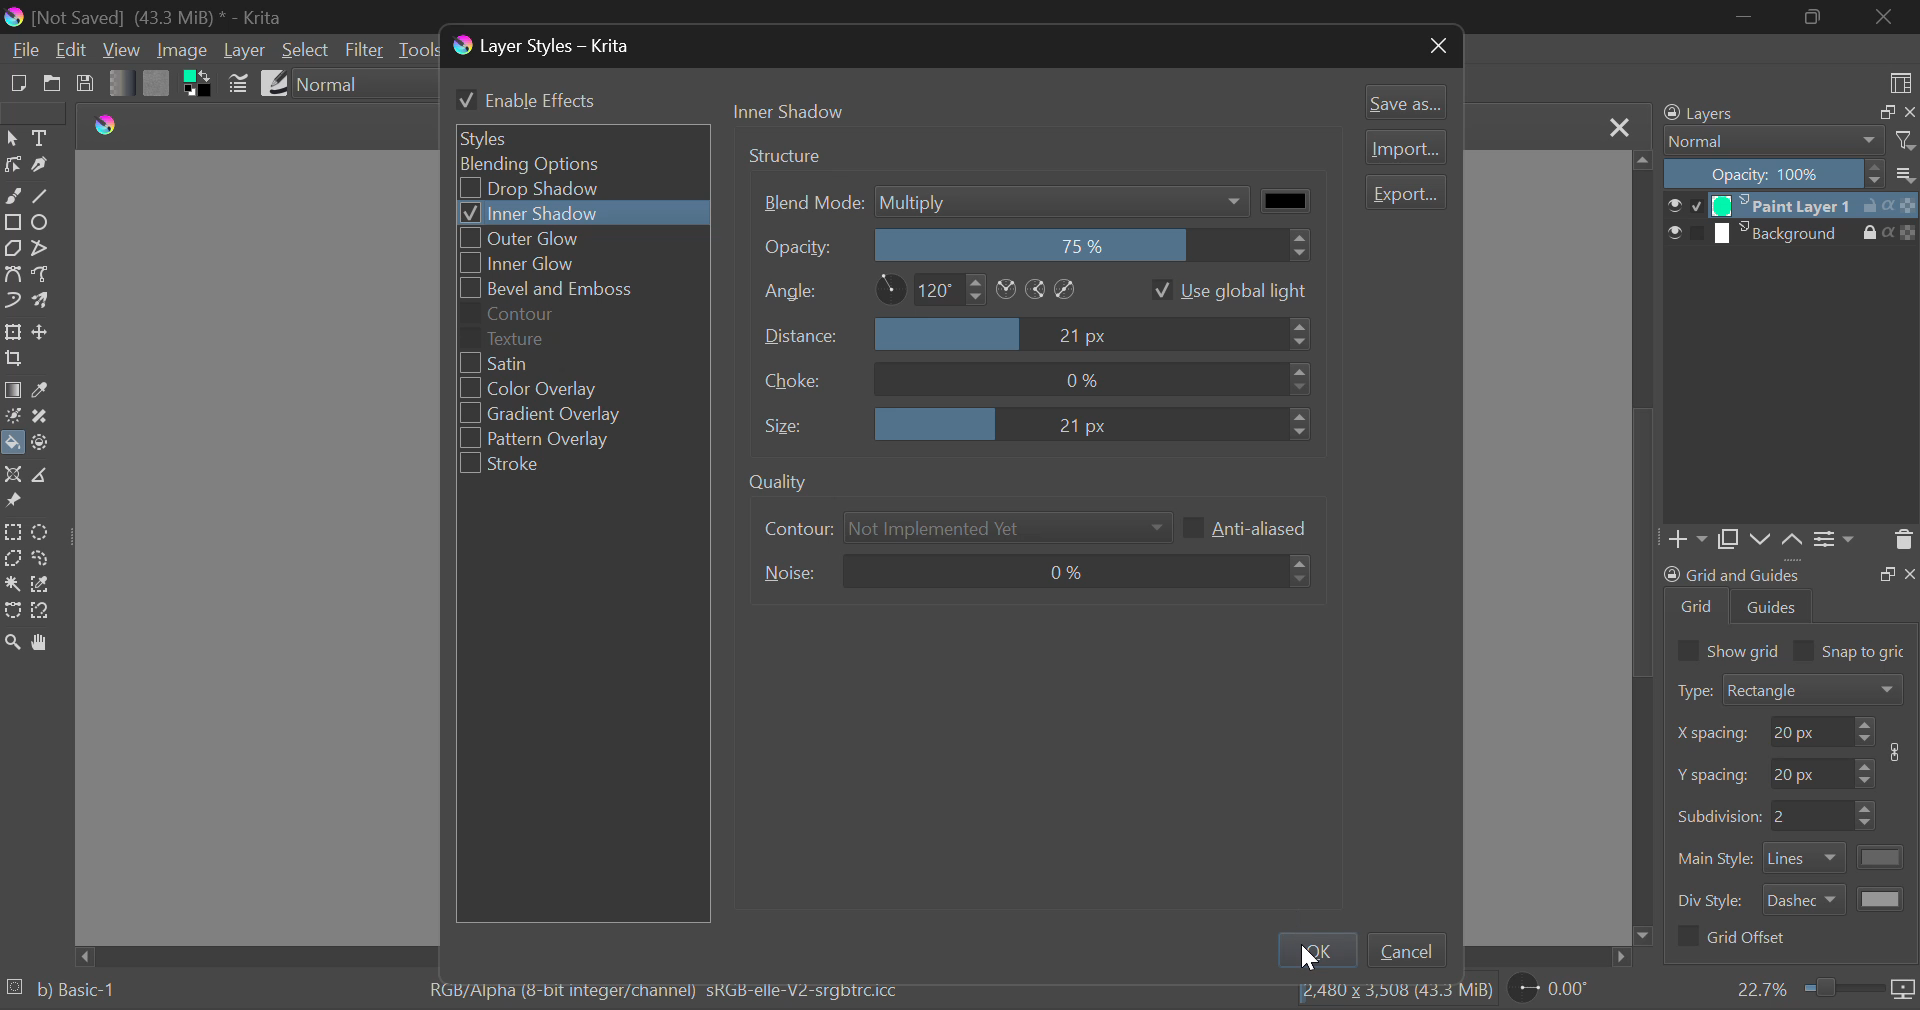  What do you see at coordinates (122, 52) in the screenshot?
I see `View` at bounding box center [122, 52].